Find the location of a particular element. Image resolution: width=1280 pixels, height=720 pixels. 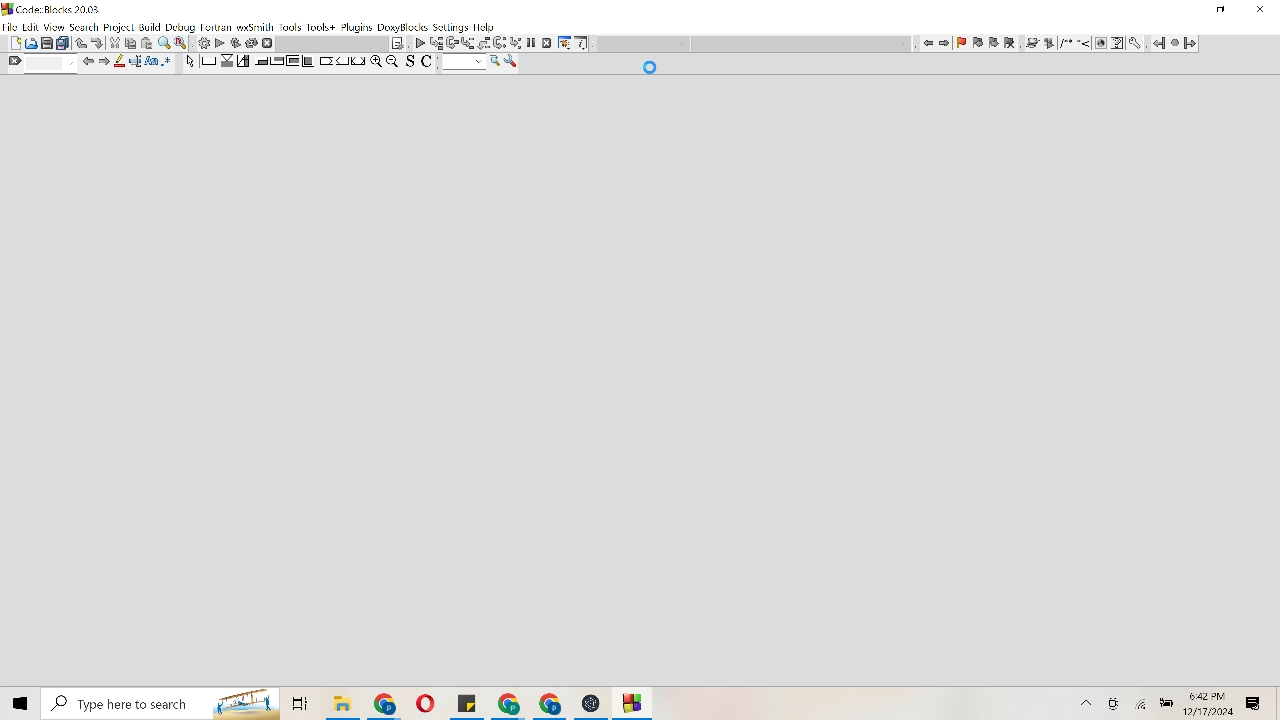

Tools is located at coordinates (564, 43).